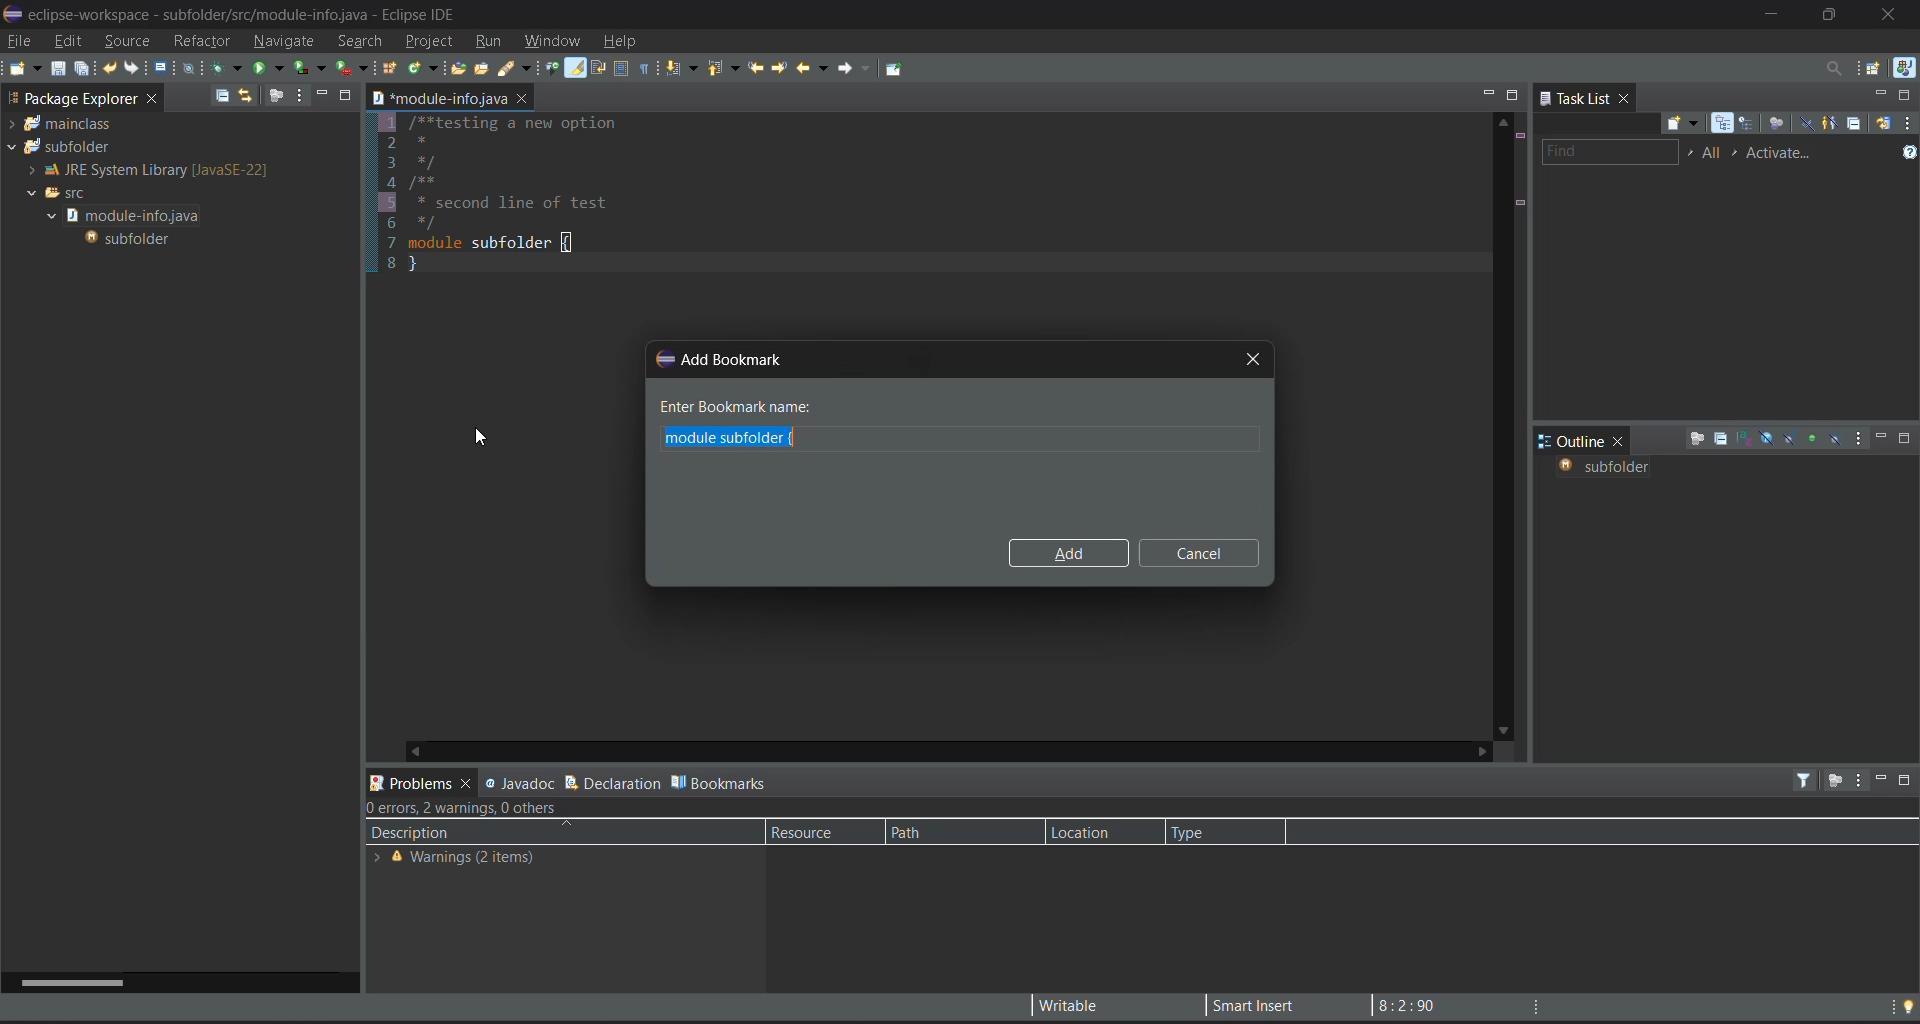 The height and width of the screenshot is (1024, 1920). Describe the element at coordinates (193, 67) in the screenshot. I see `skip all terminals` at that location.